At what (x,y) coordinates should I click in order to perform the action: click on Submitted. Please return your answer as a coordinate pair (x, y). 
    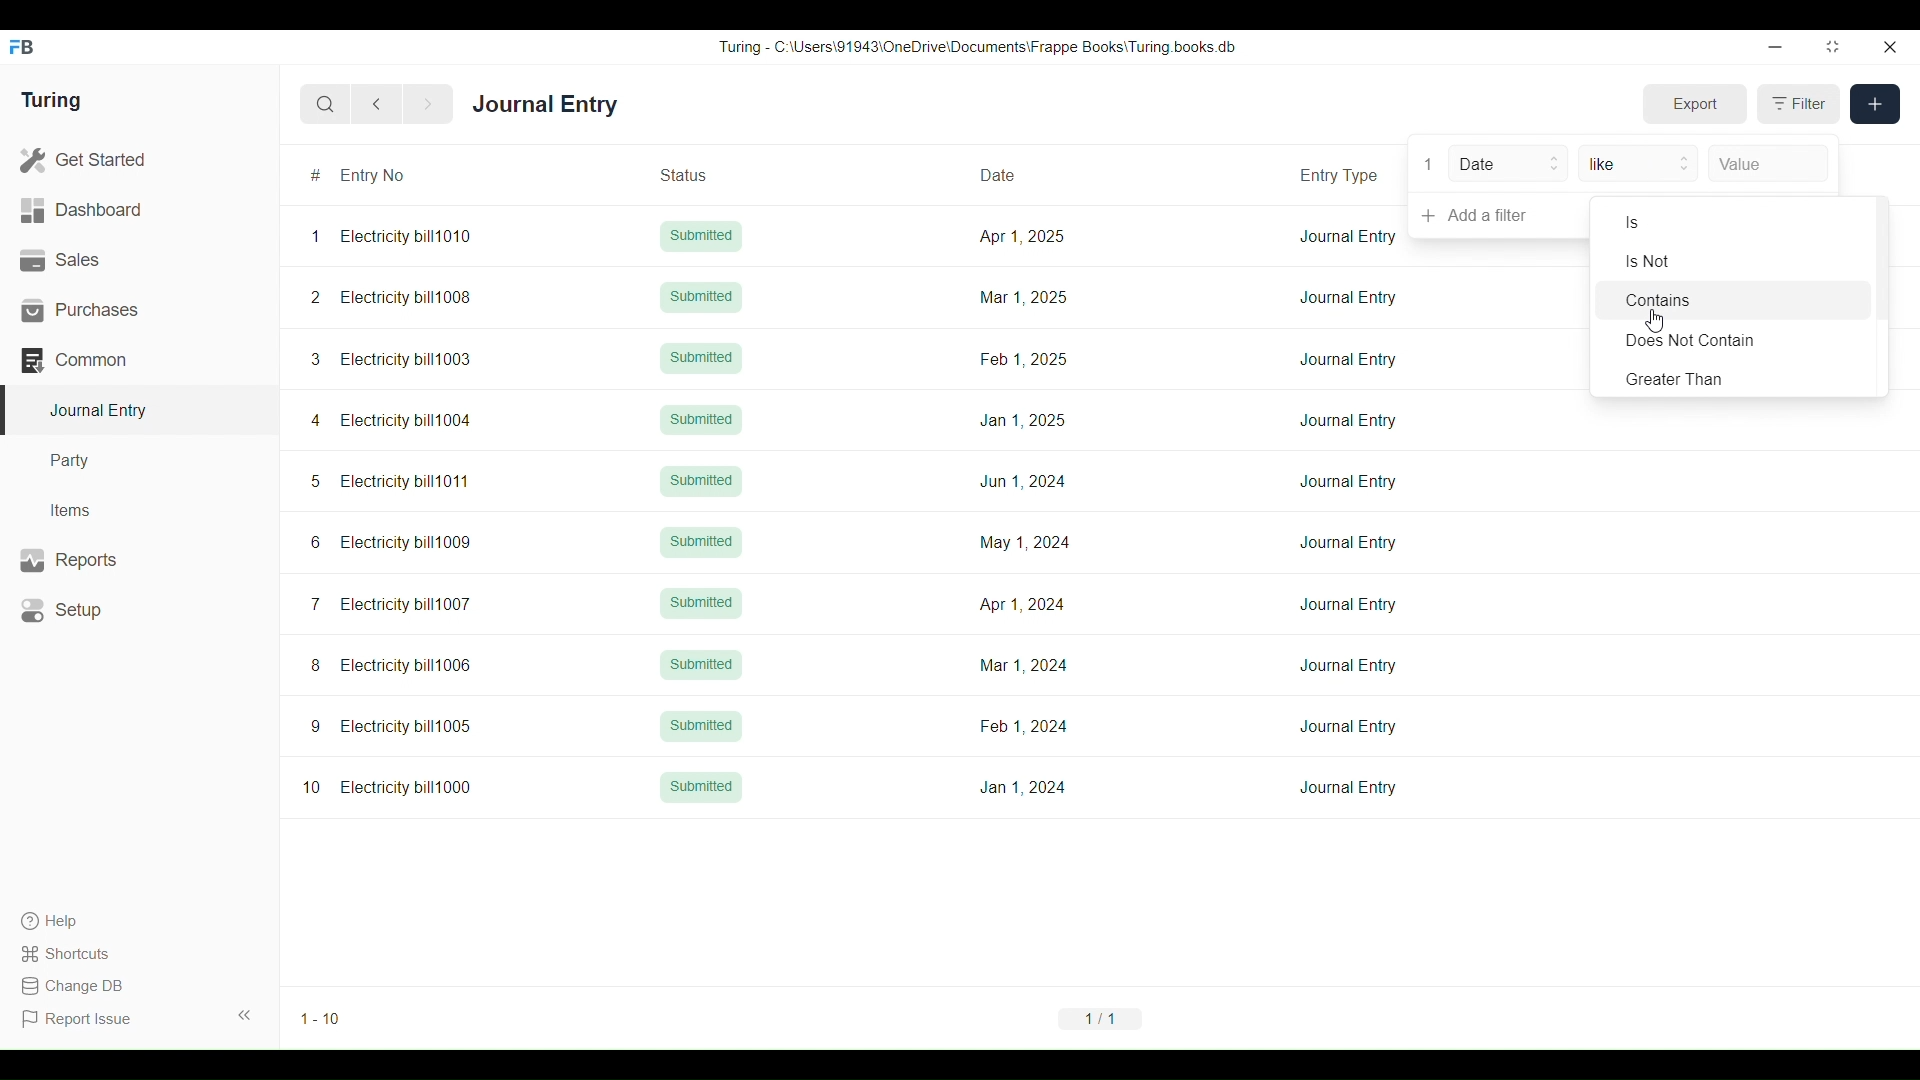
    Looking at the image, I should click on (702, 786).